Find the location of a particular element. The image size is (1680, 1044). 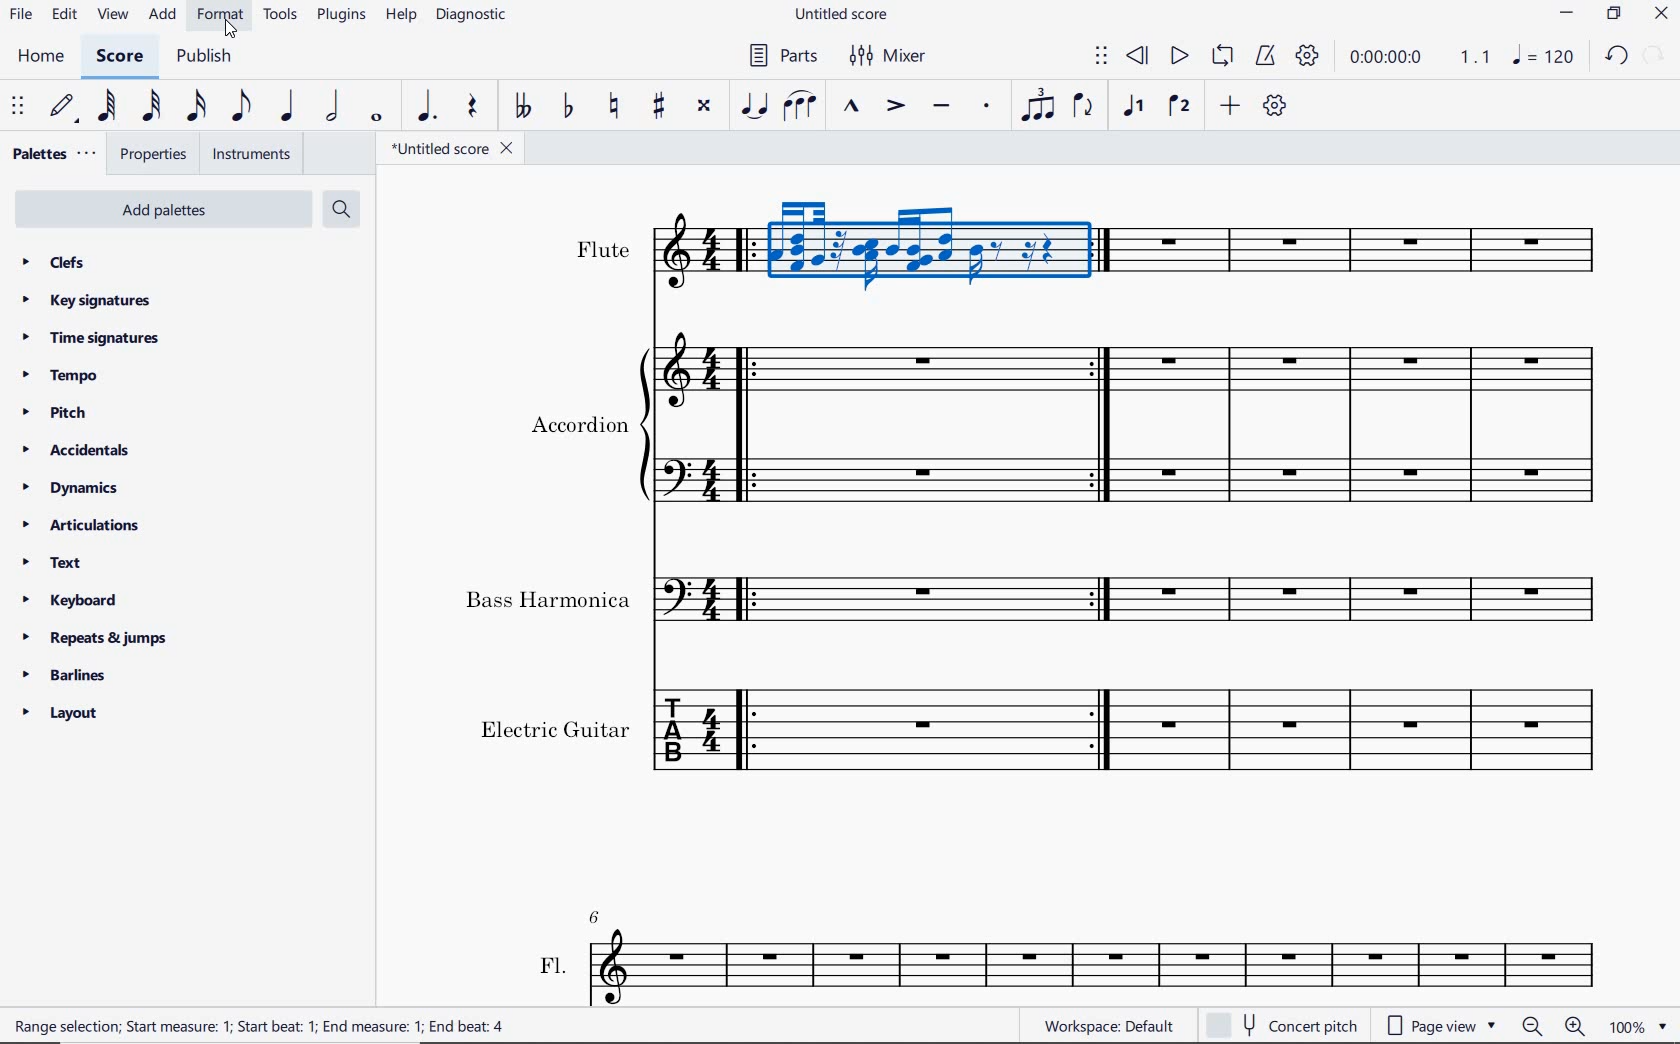

key signatures is located at coordinates (86, 301).